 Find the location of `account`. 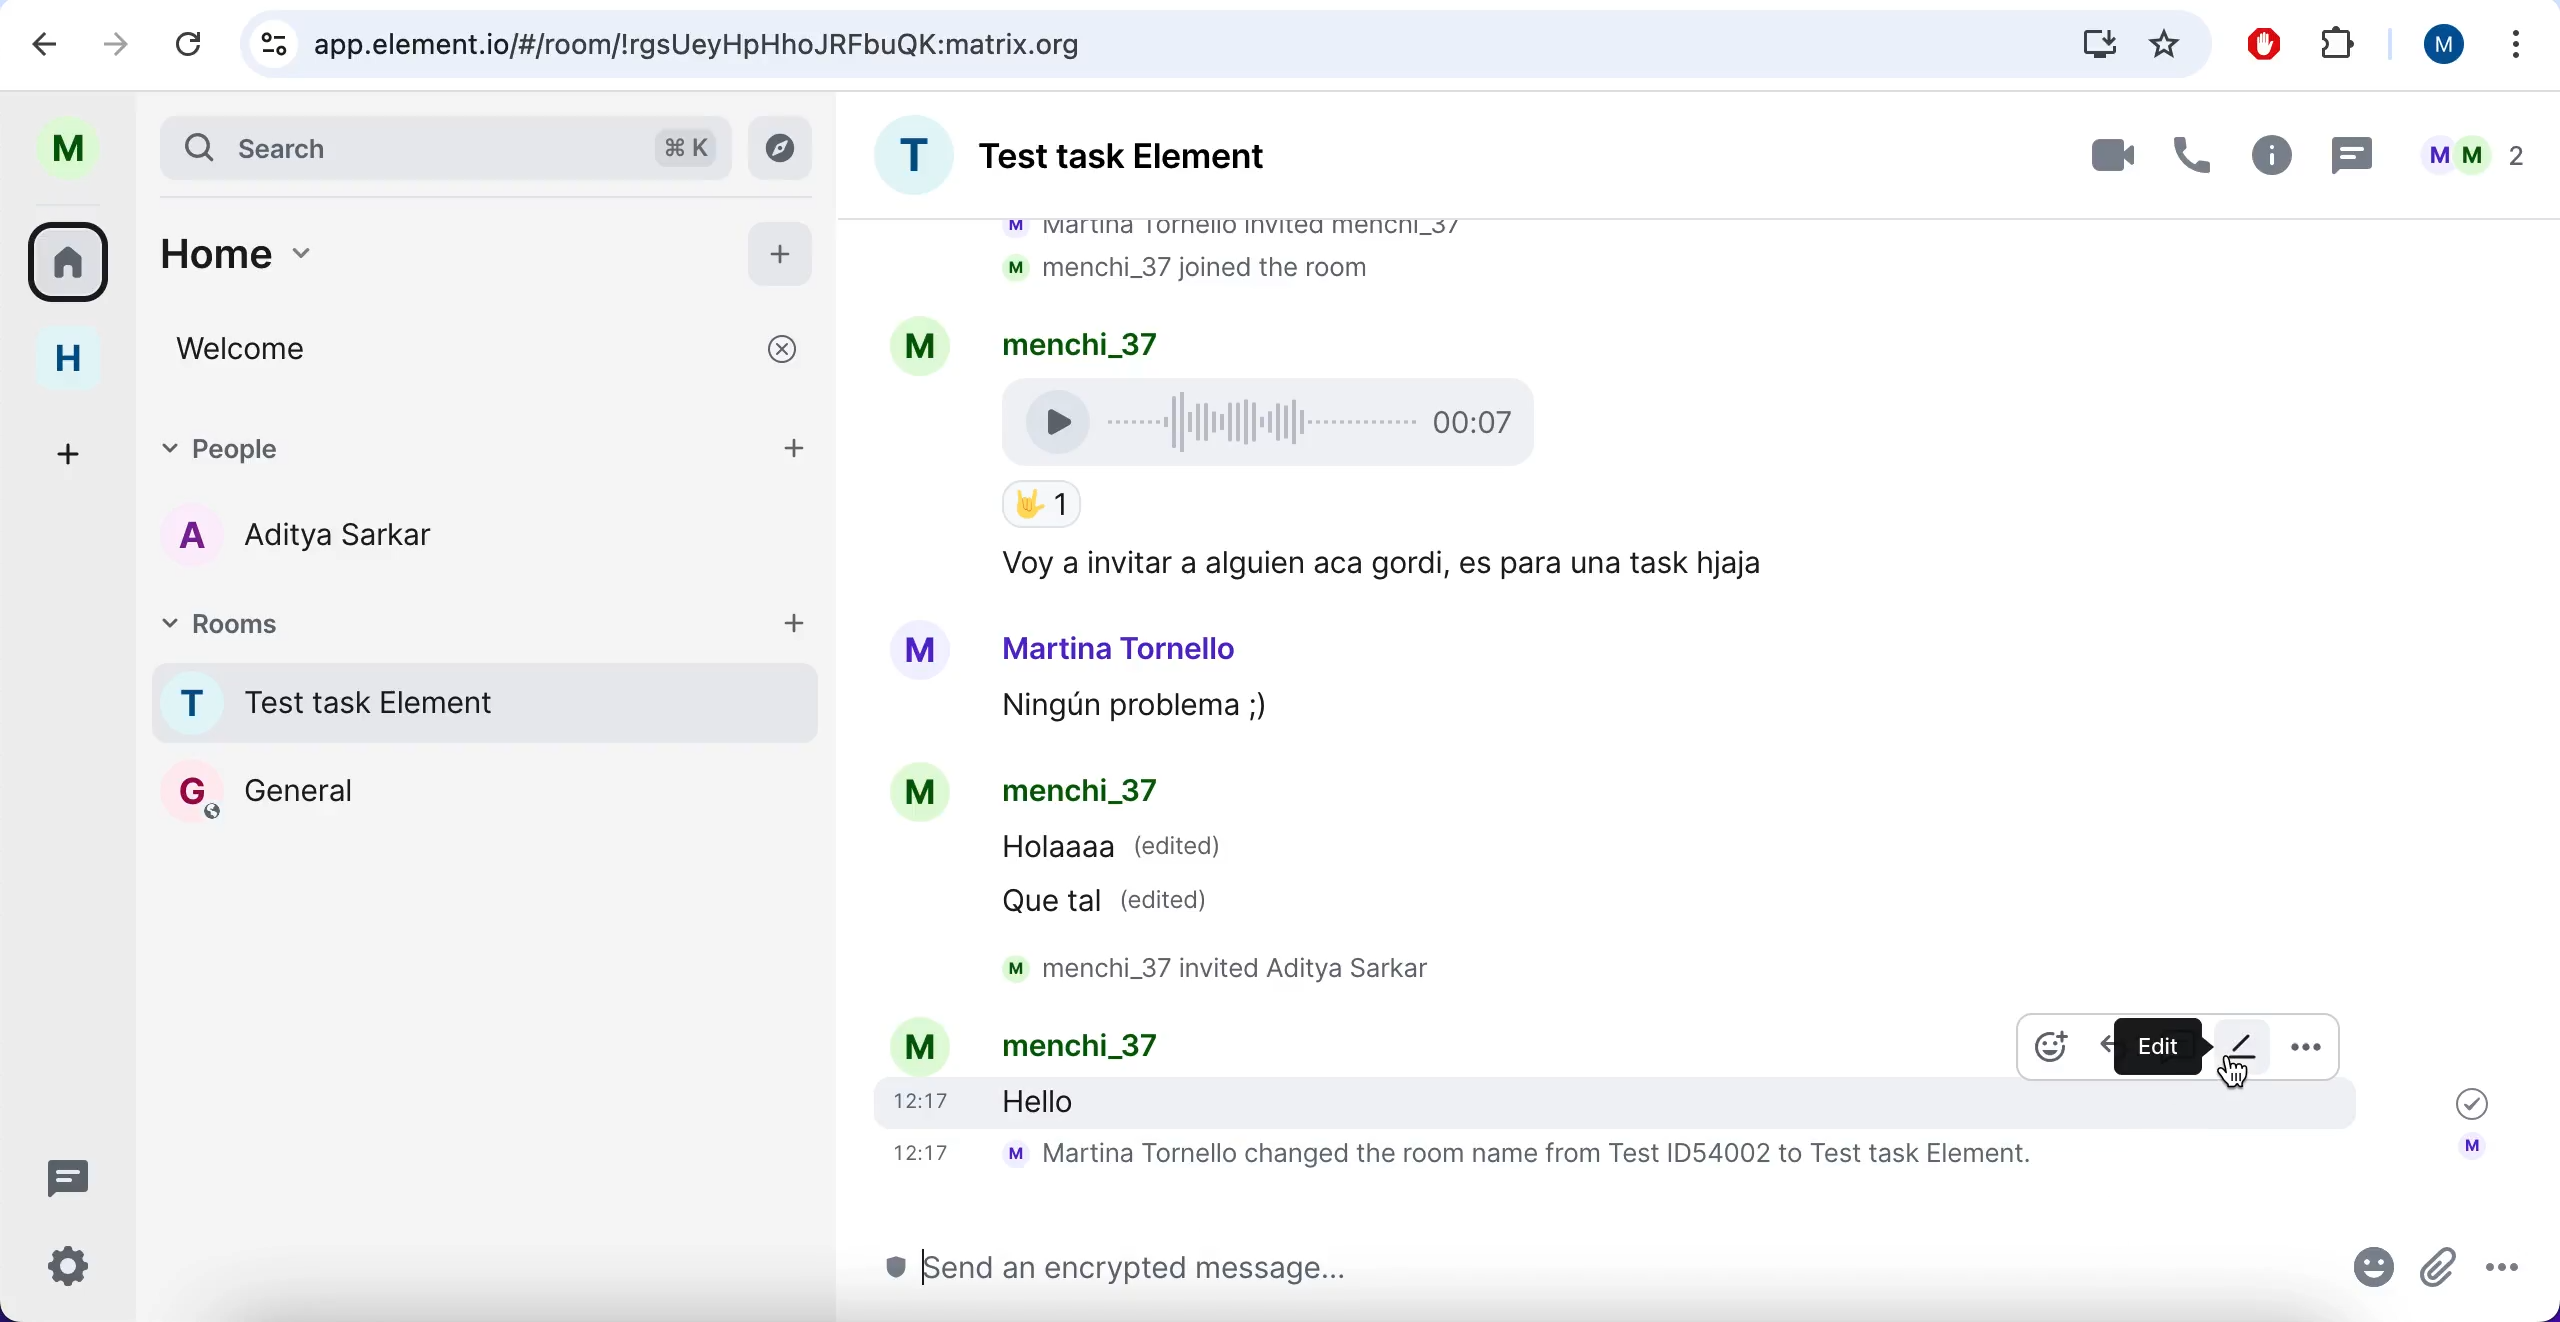

account is located at coordinates (917, 1046).